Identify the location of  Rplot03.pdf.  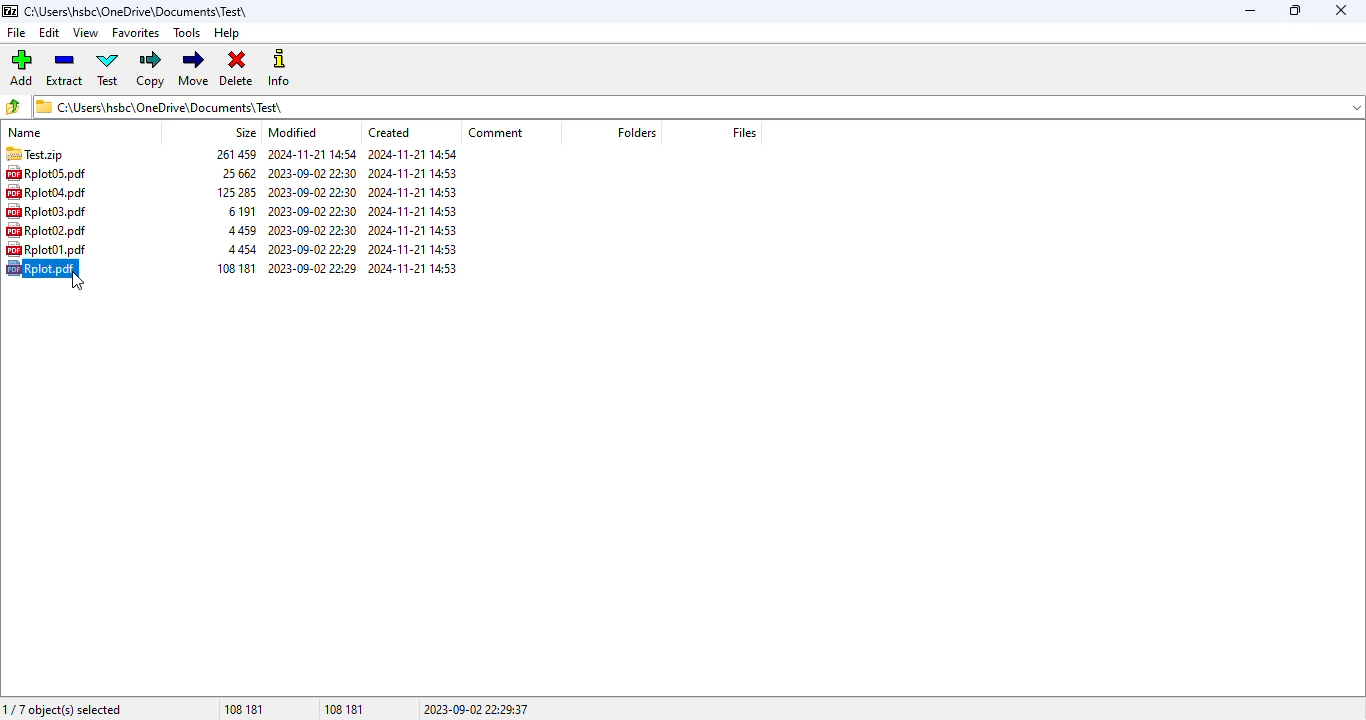
(49, 211).